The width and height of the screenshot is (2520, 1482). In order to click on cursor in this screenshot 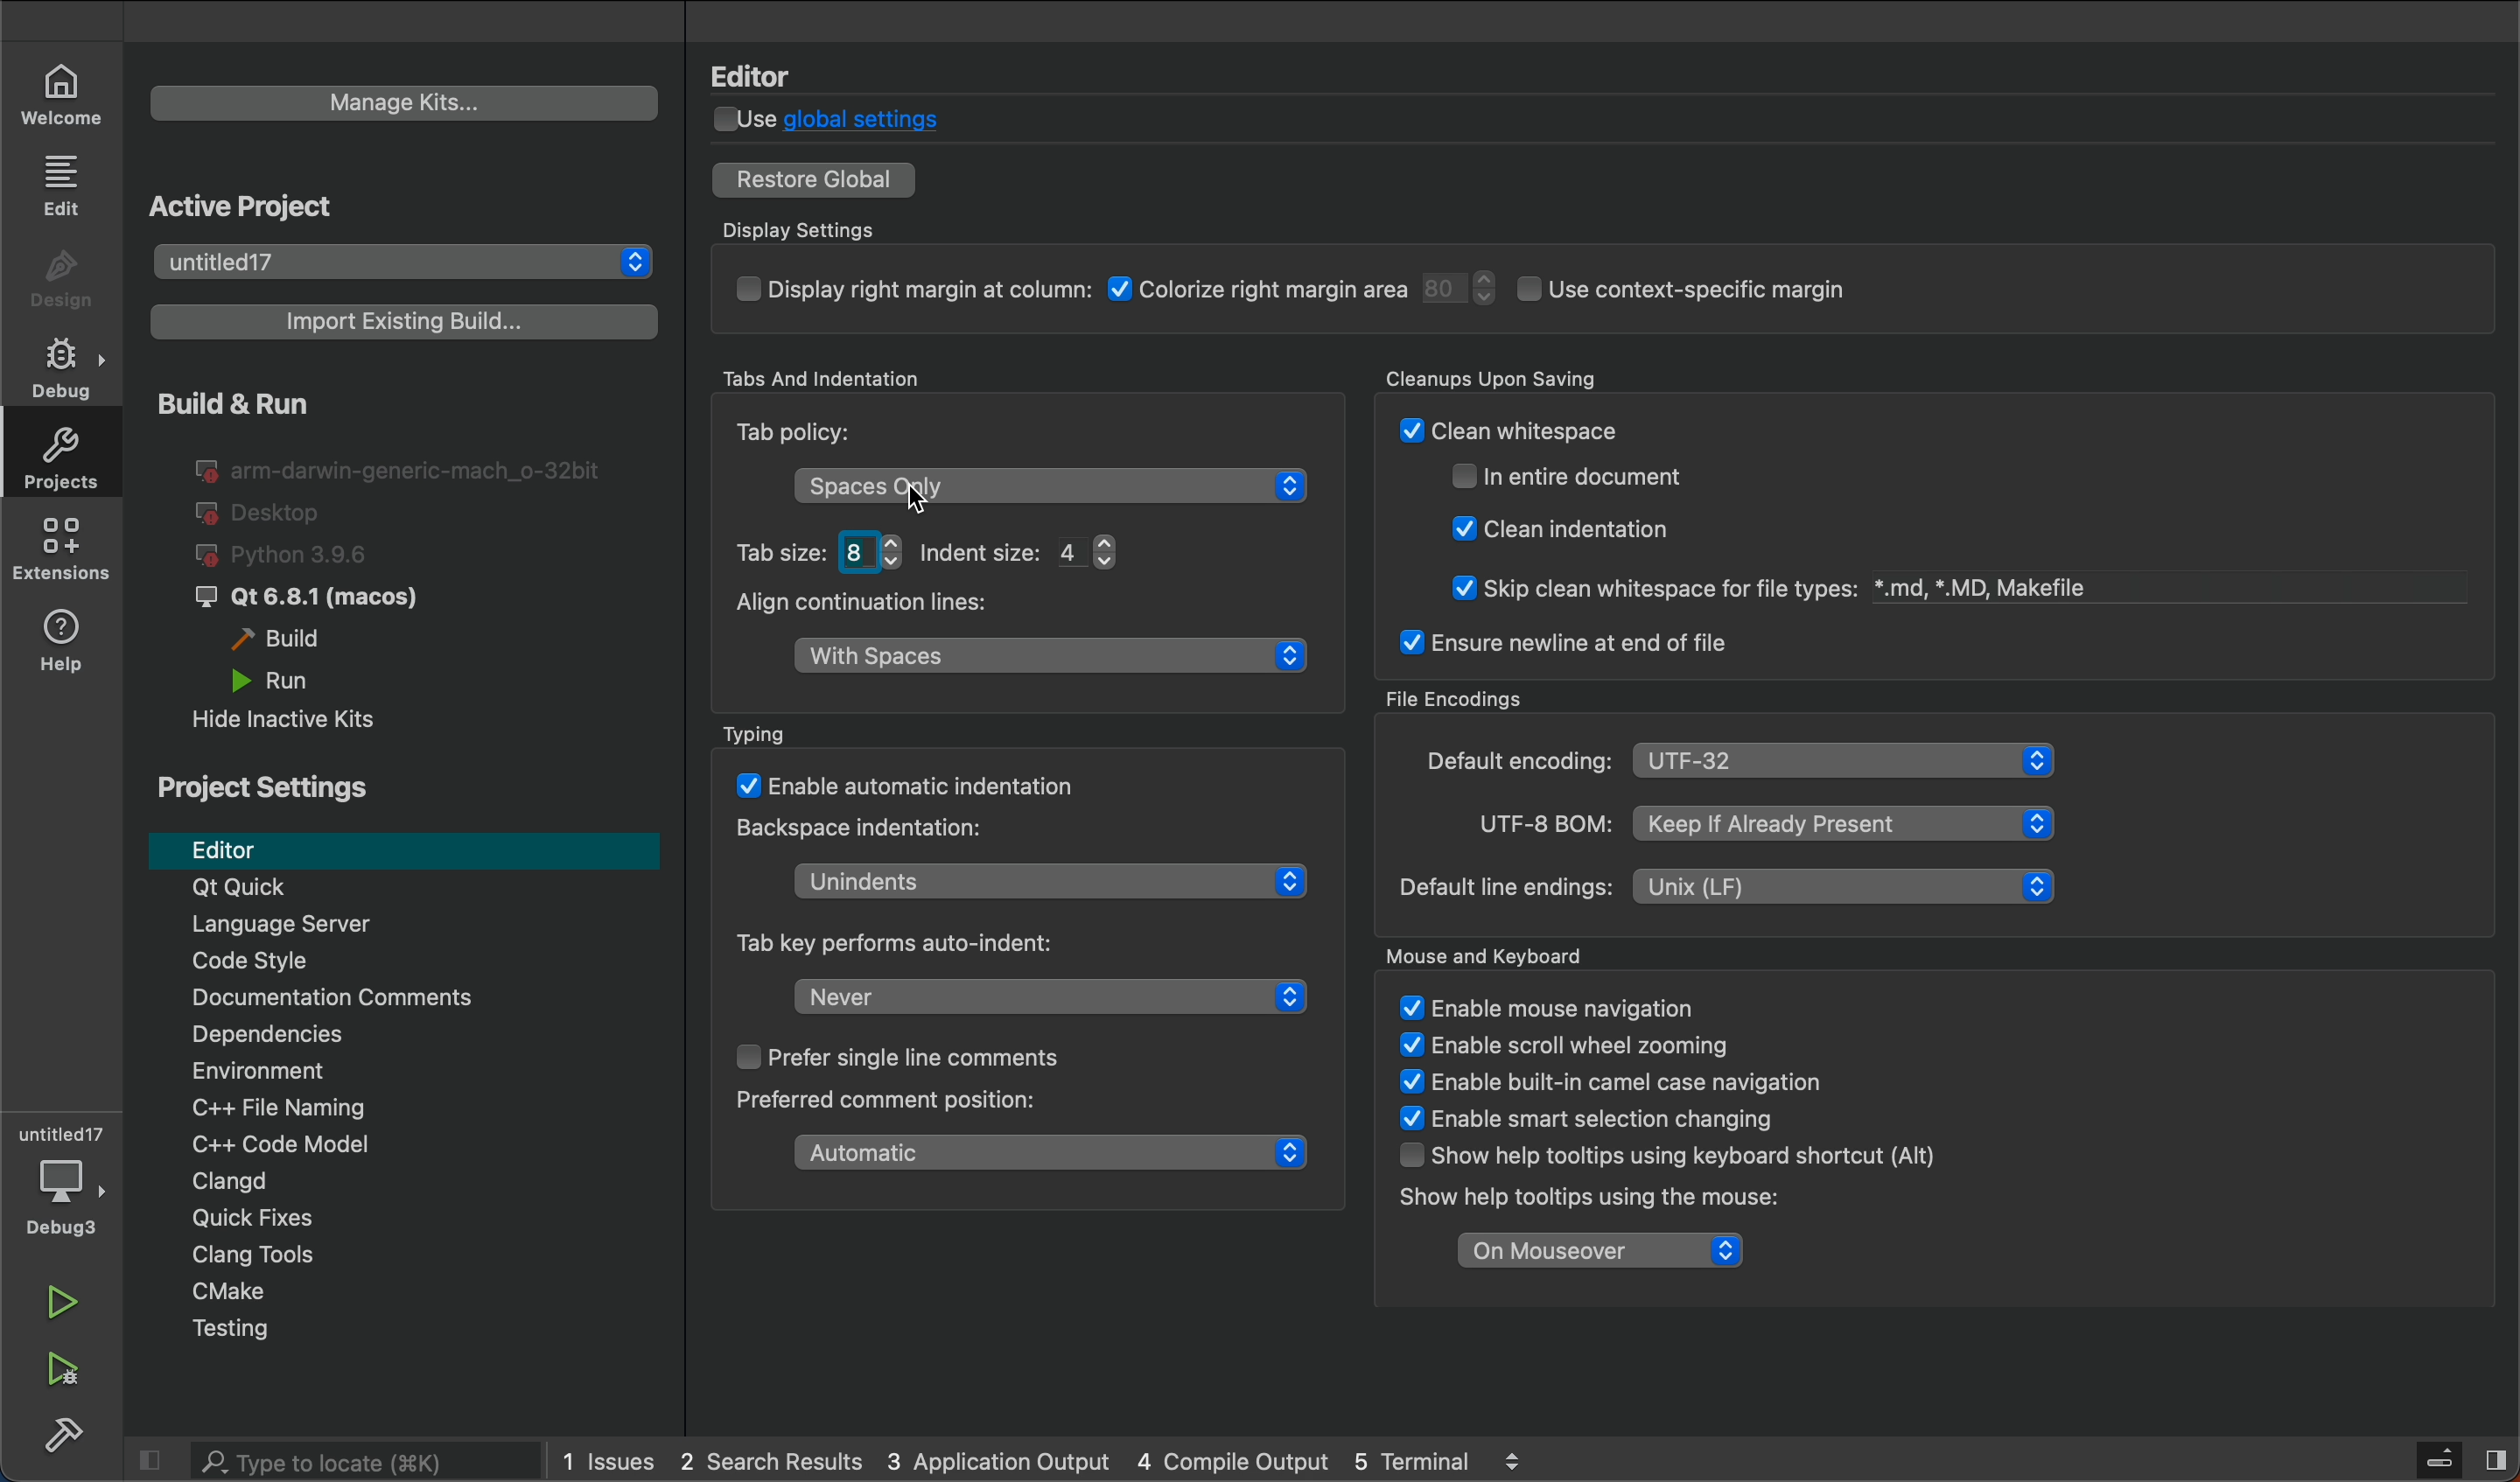, I will do `click(912, 502)`.